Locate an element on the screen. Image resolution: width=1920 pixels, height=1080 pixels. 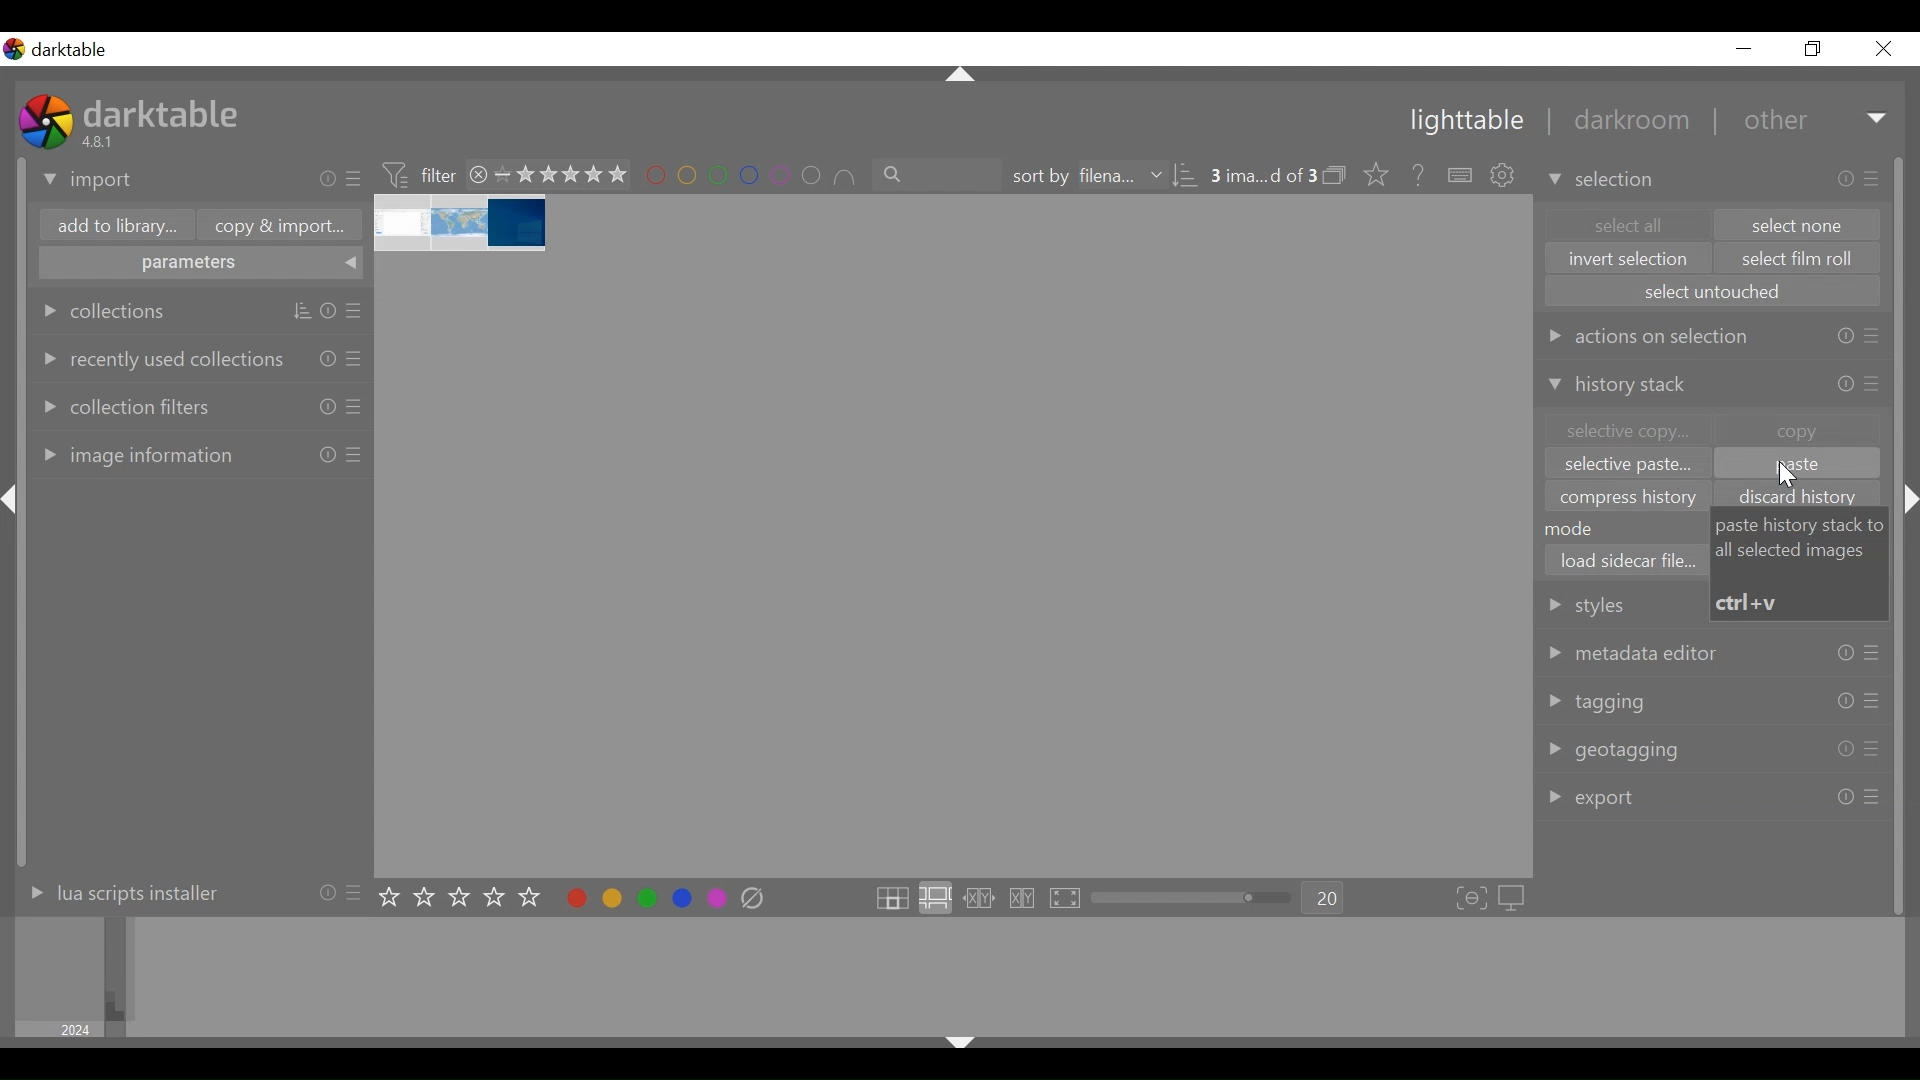
import is located at coordinates (89, 181).